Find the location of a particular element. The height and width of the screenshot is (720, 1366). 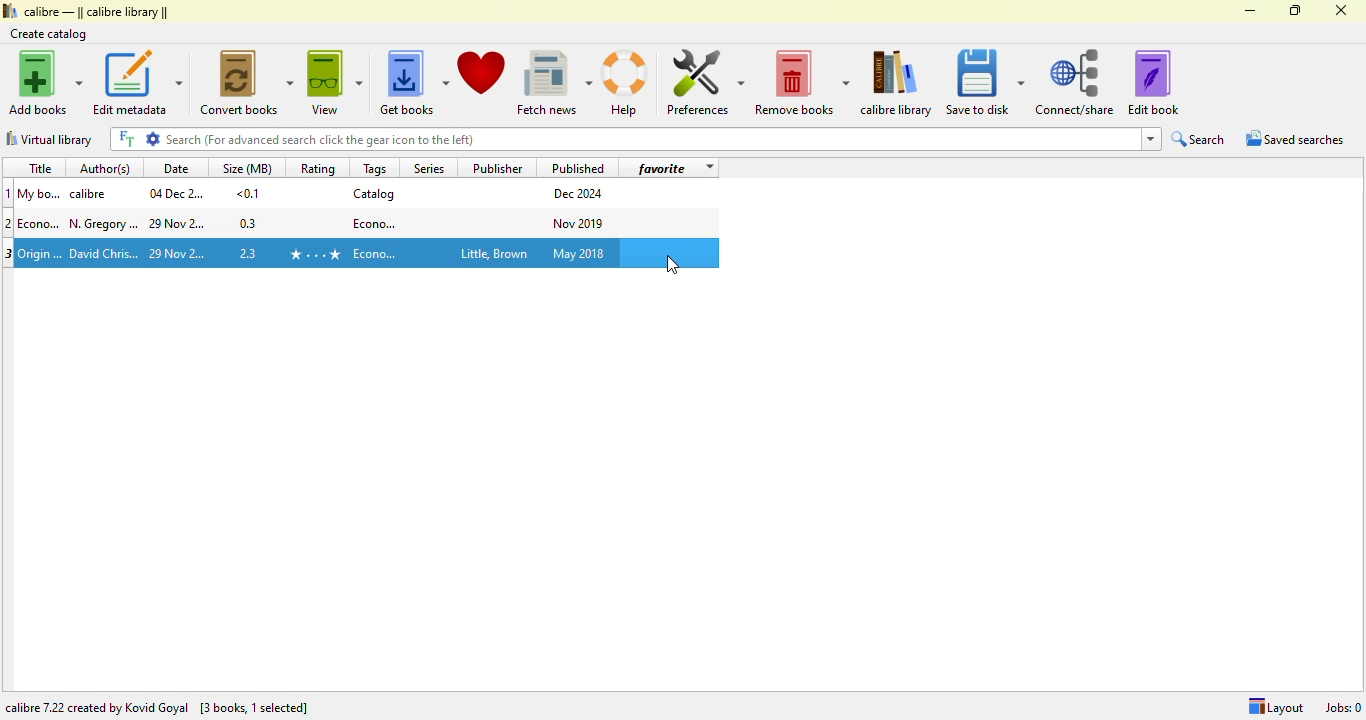

Layout is located at coordinates (1275, 707).